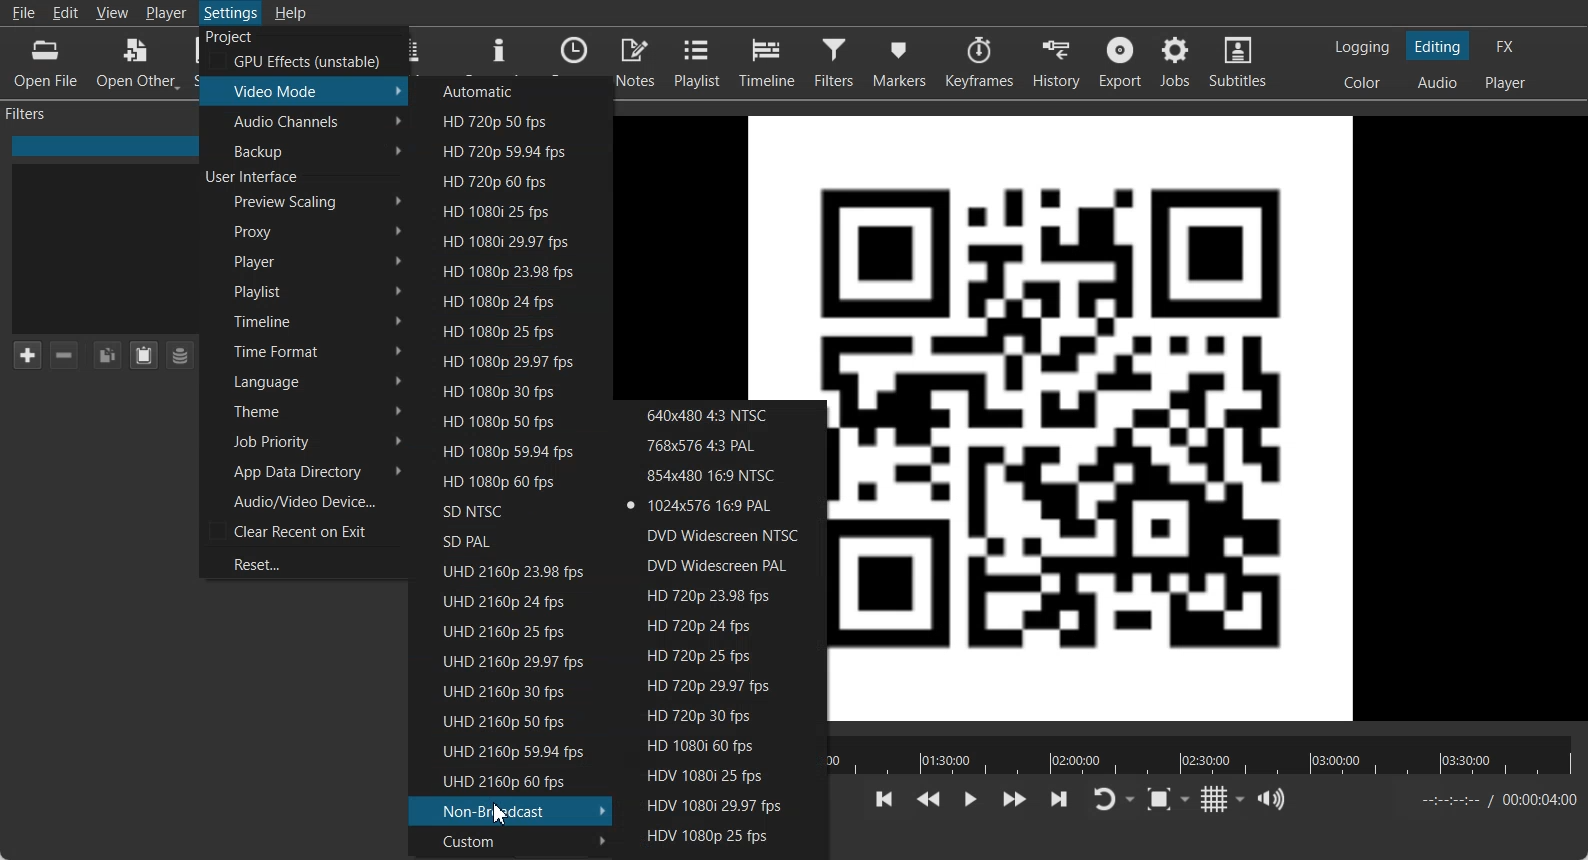  I want to click on HD 1080p 25 fps, so click(505, 331).